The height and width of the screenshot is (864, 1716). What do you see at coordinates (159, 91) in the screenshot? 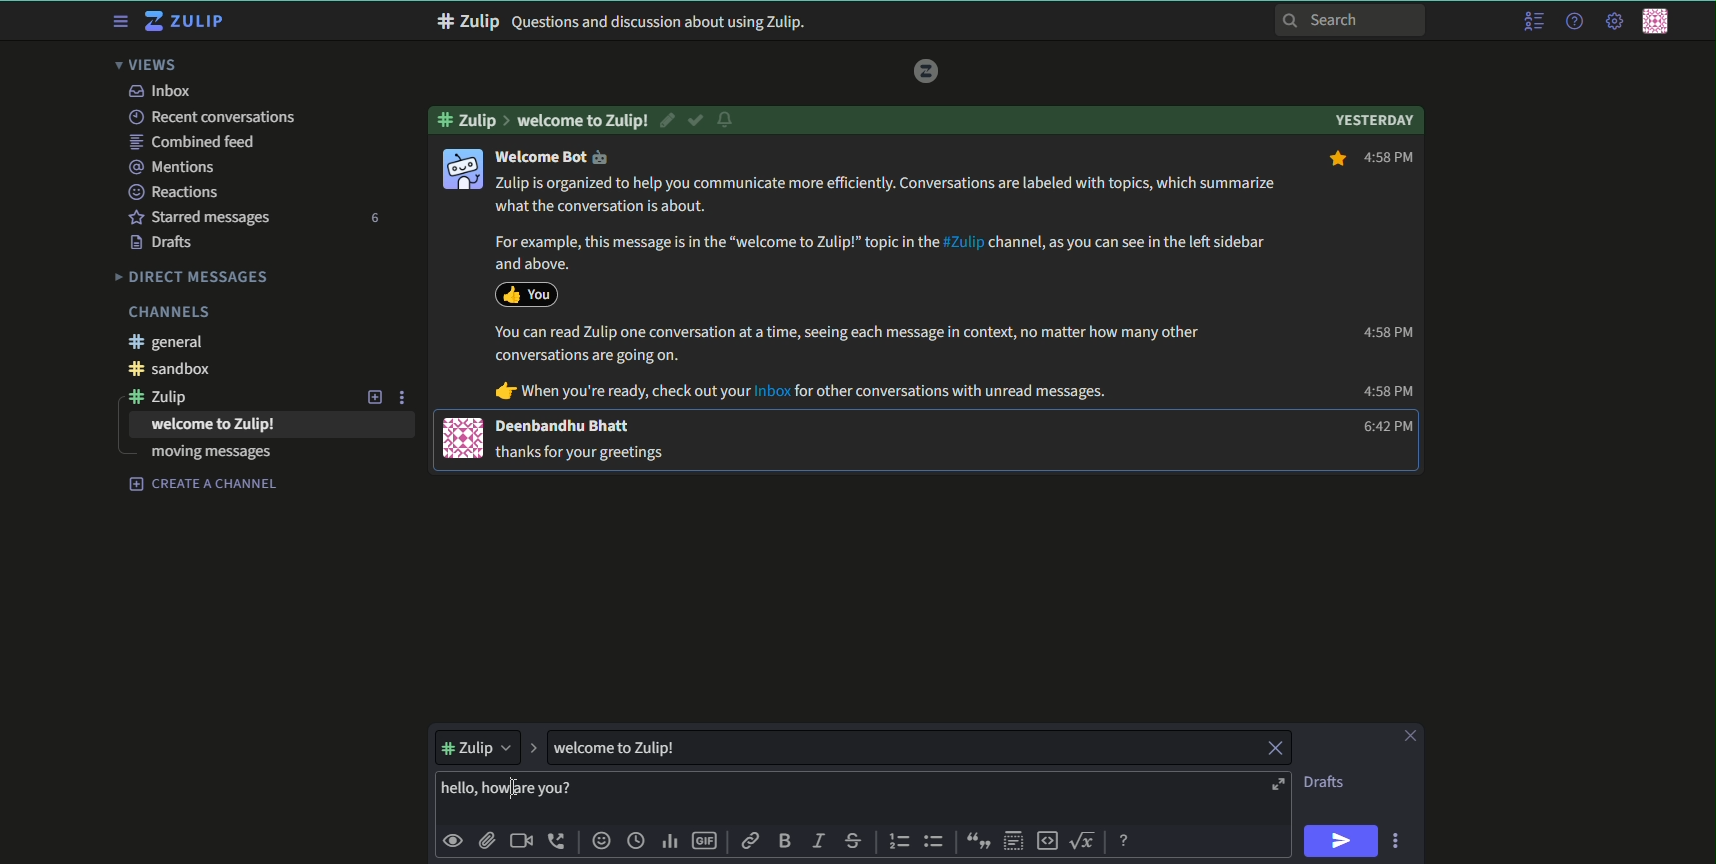
I see `inbox` at bounding box center [159, 91].